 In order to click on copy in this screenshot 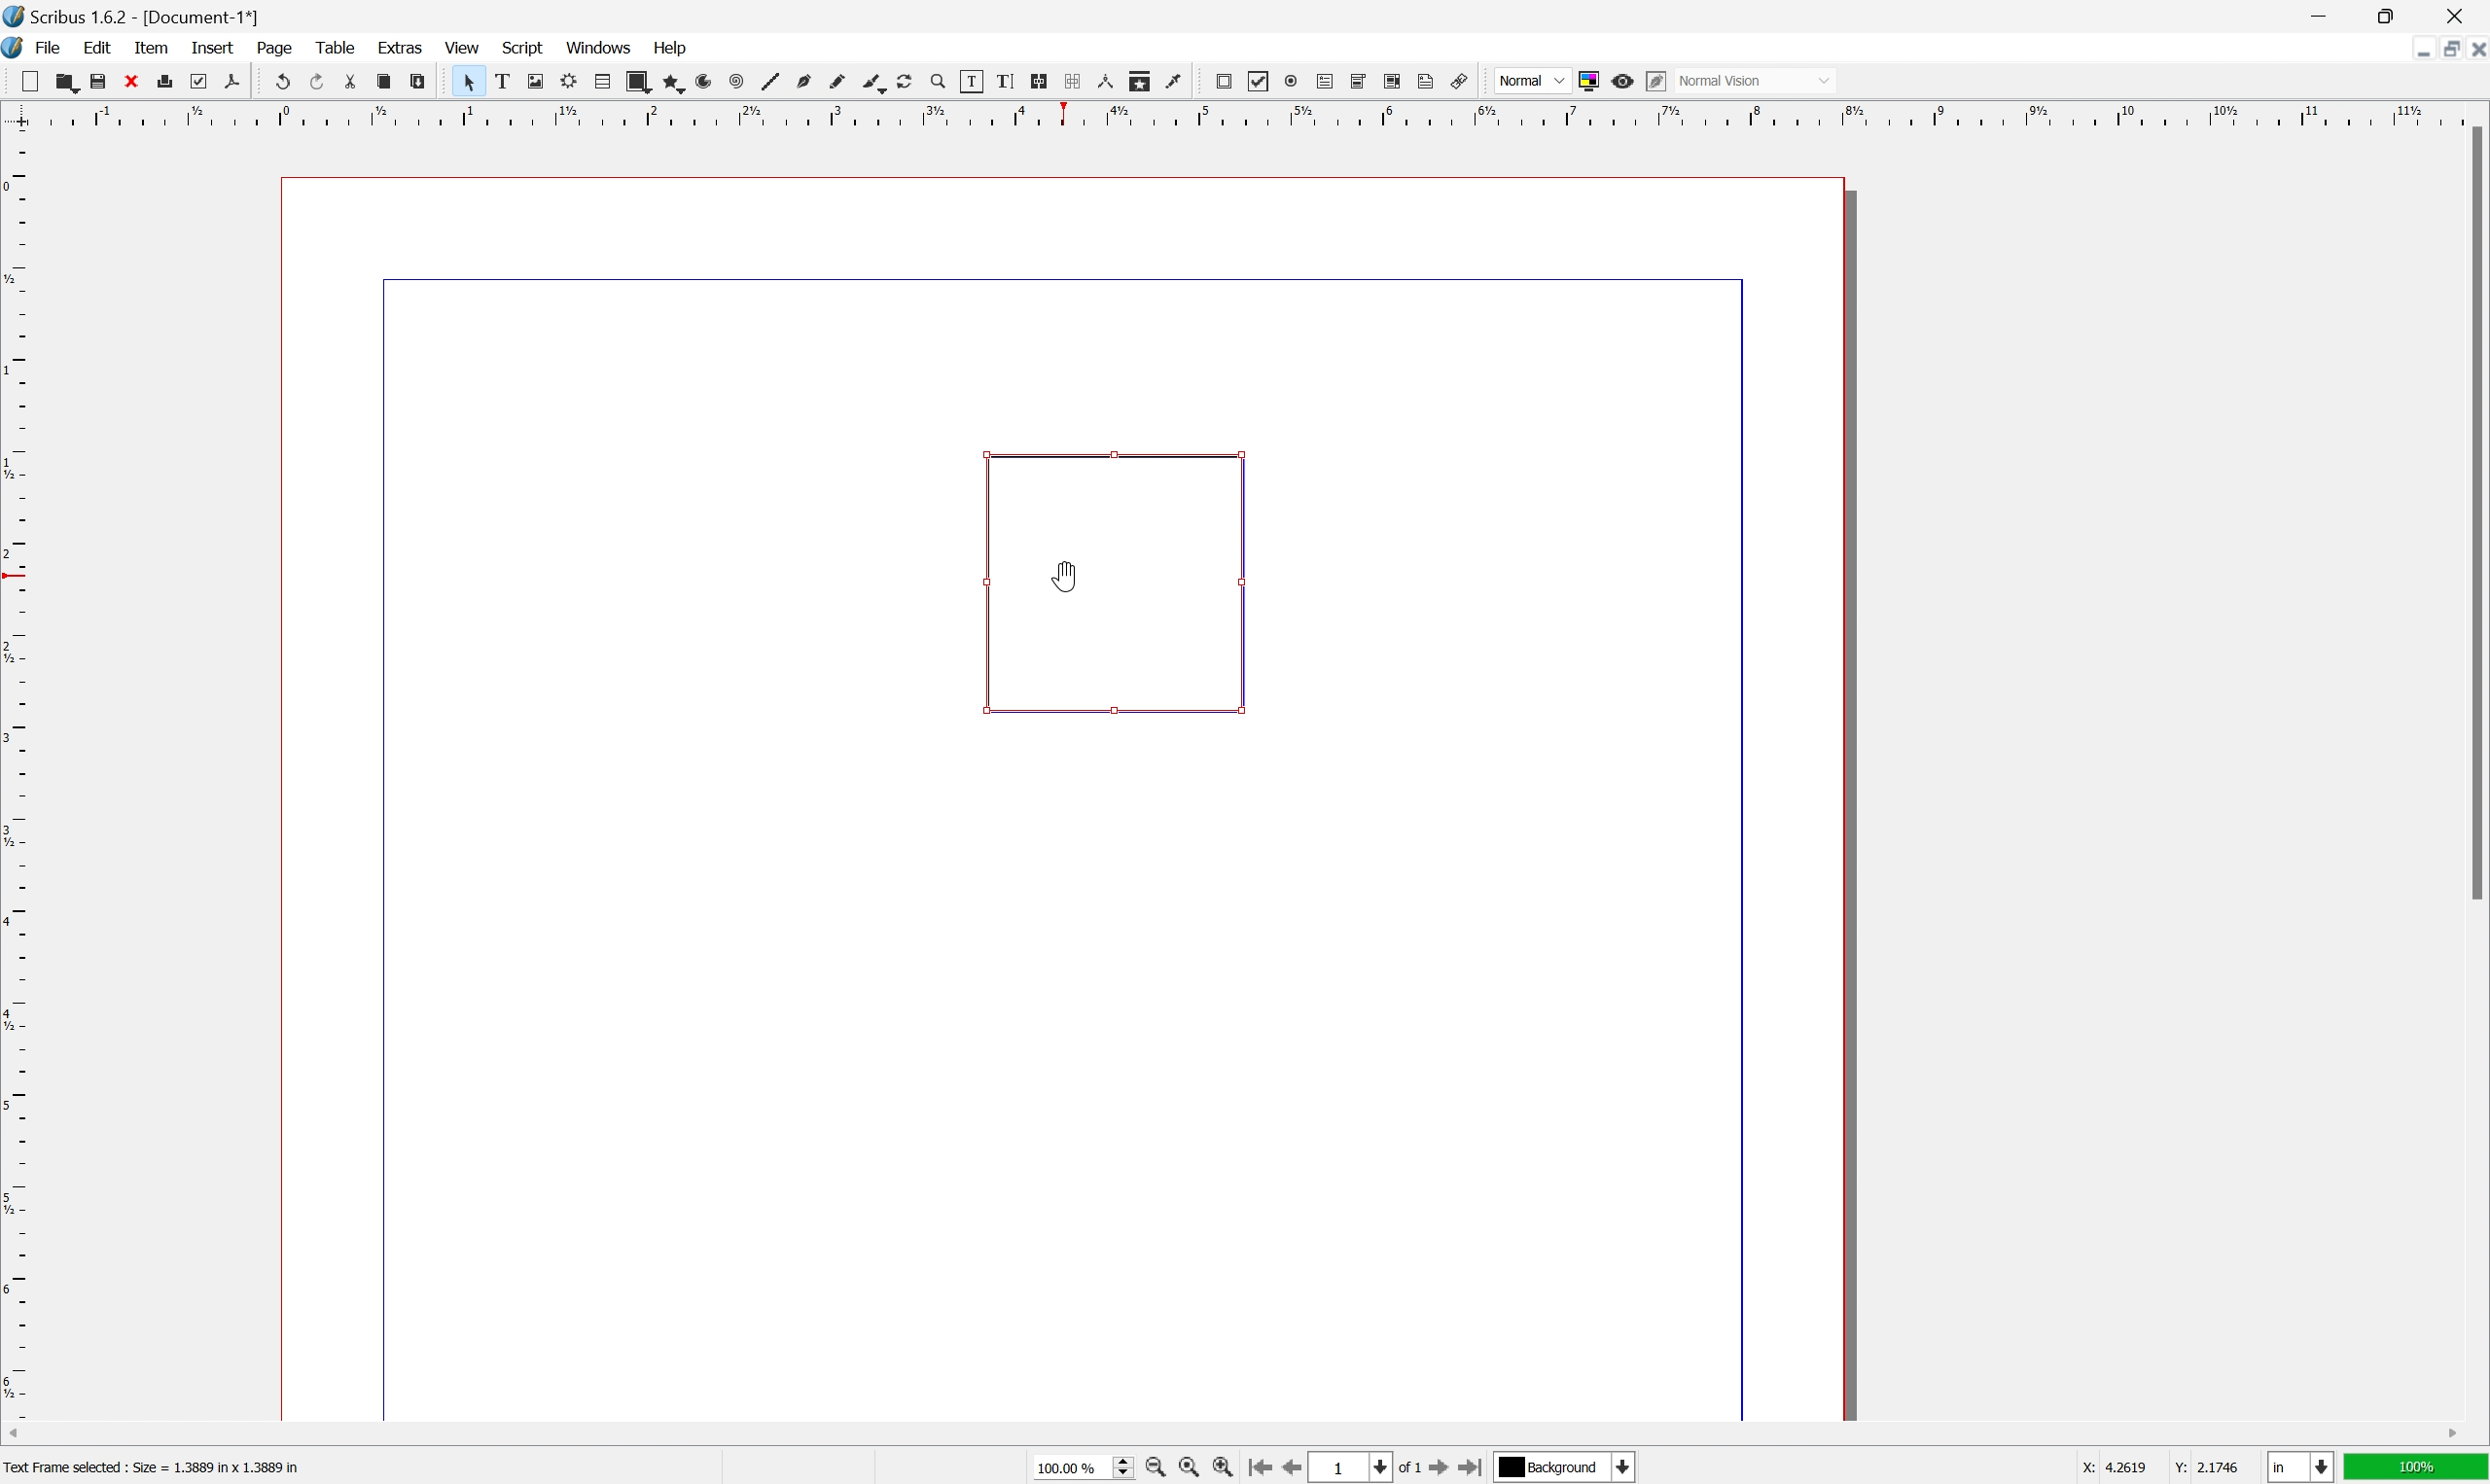, I will do `click(383, 81)`.